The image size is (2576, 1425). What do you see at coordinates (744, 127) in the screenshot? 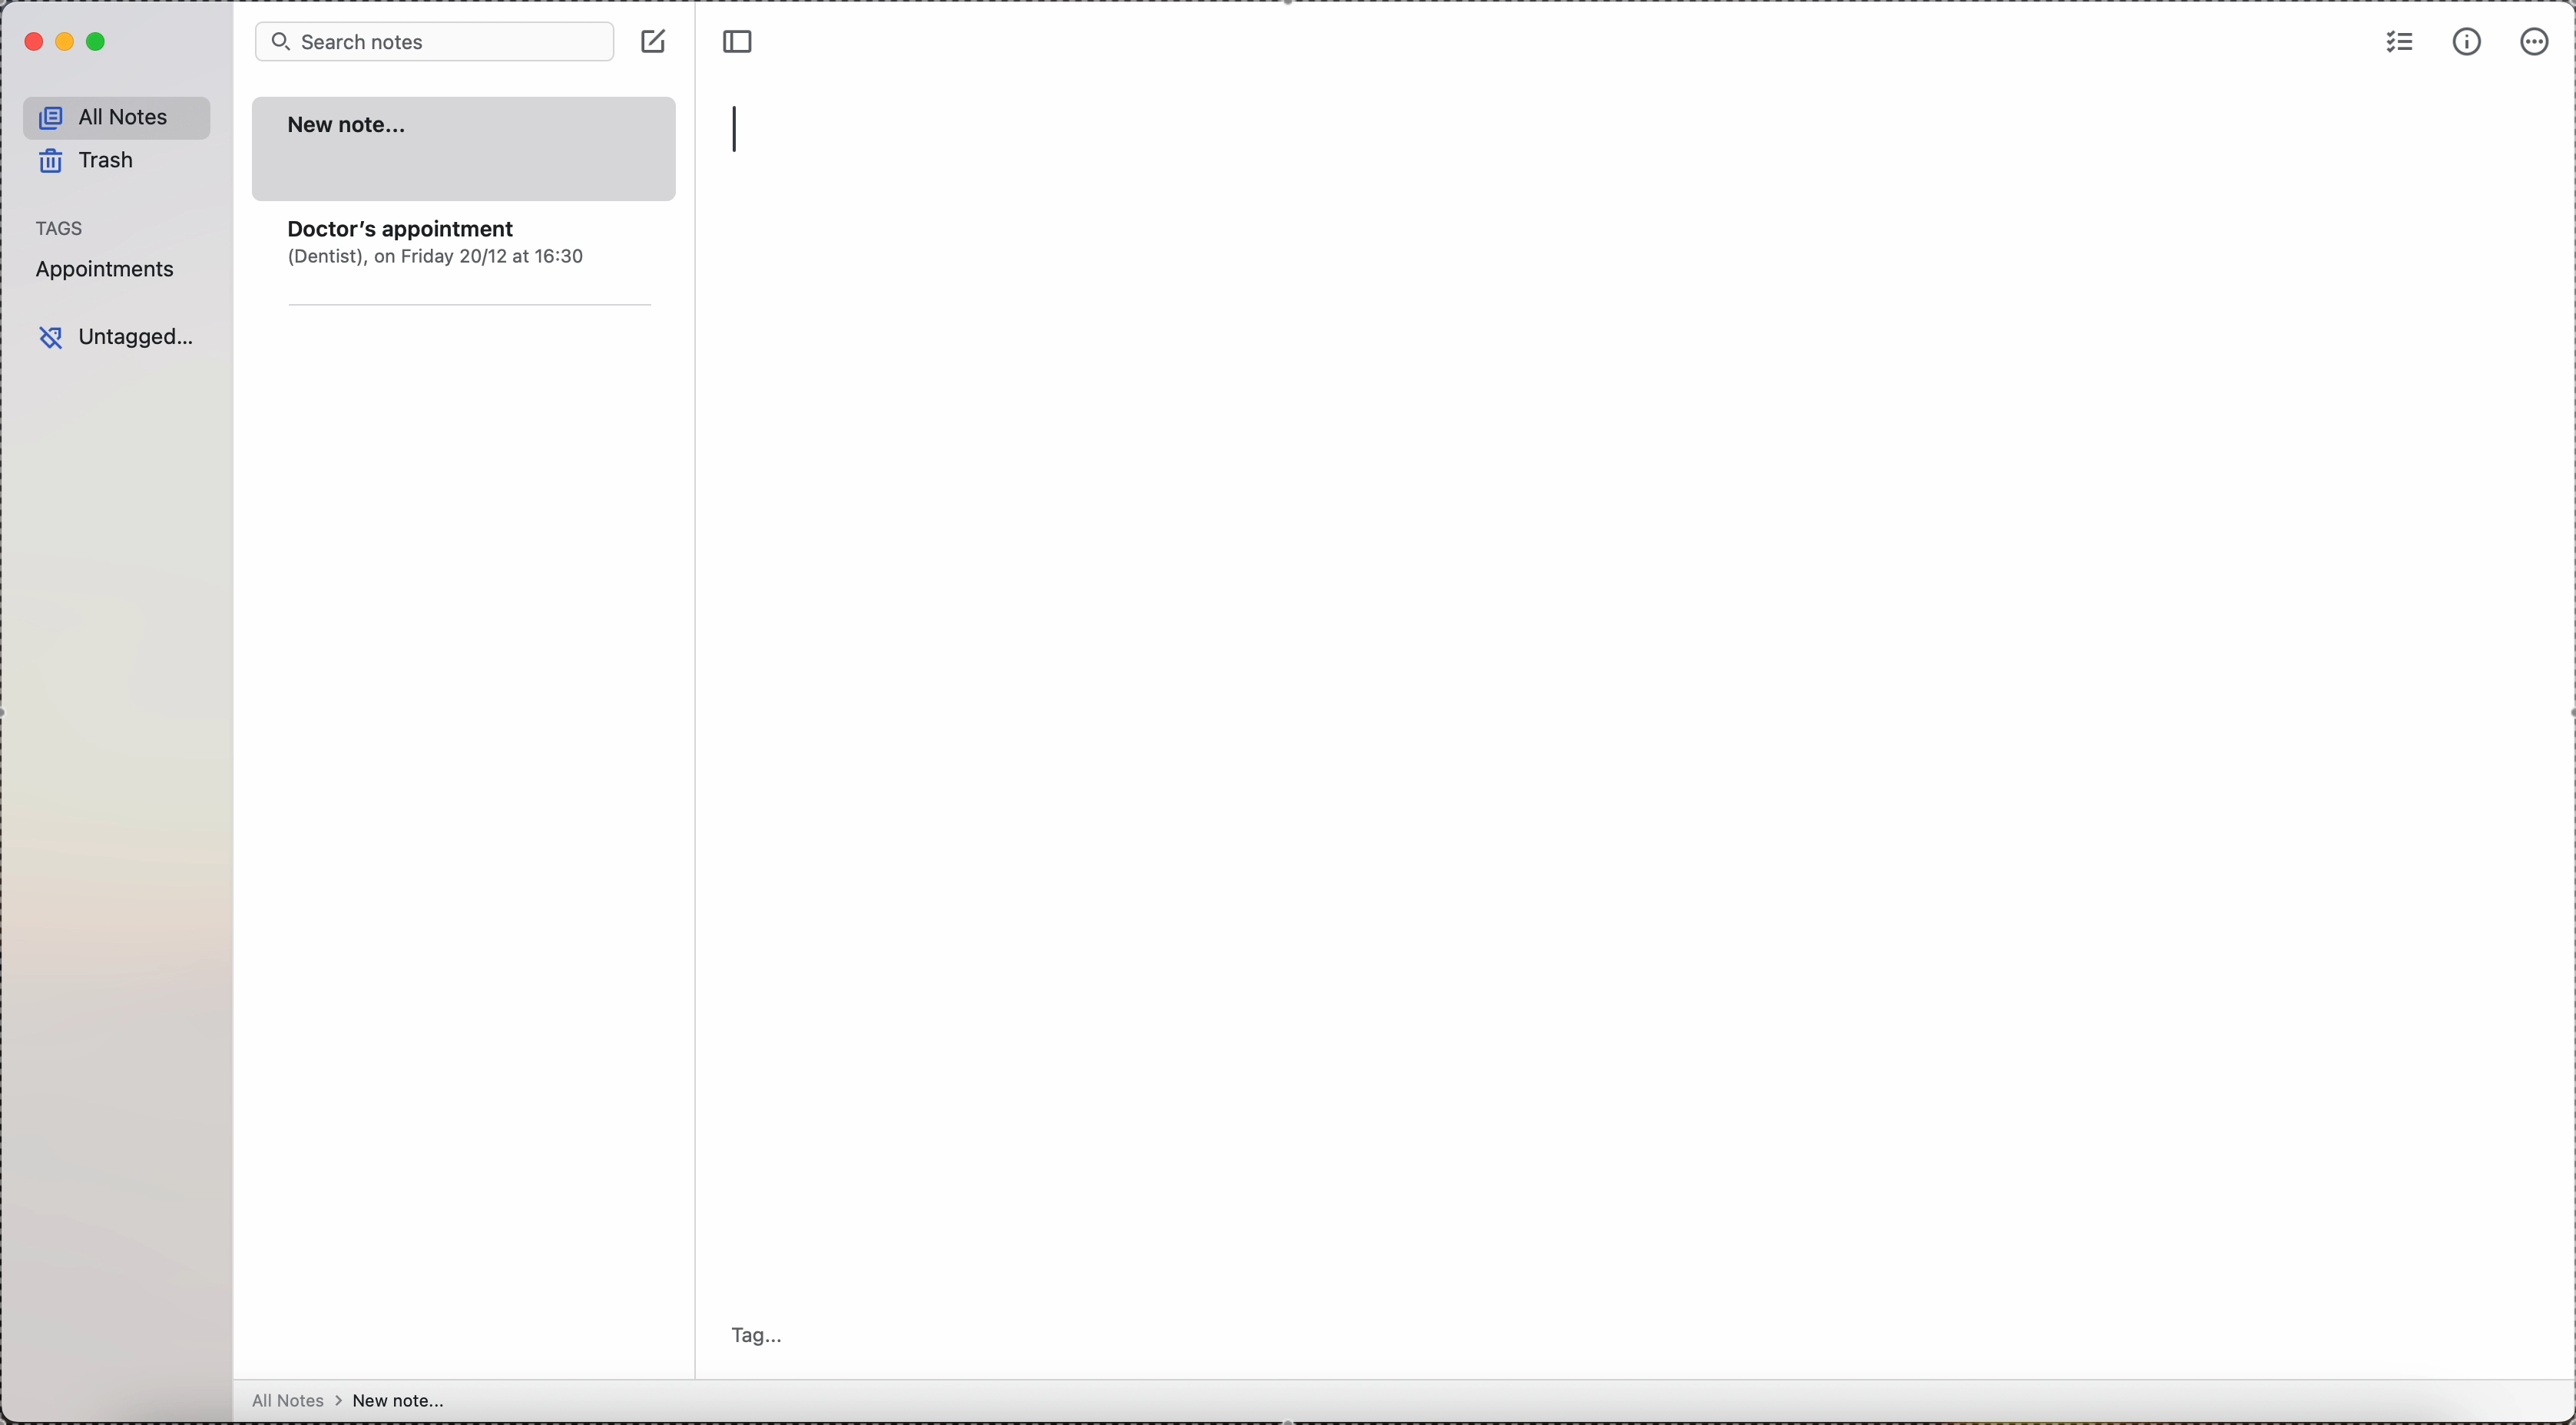
I see `text cursor` at bounding box center [744, 127].